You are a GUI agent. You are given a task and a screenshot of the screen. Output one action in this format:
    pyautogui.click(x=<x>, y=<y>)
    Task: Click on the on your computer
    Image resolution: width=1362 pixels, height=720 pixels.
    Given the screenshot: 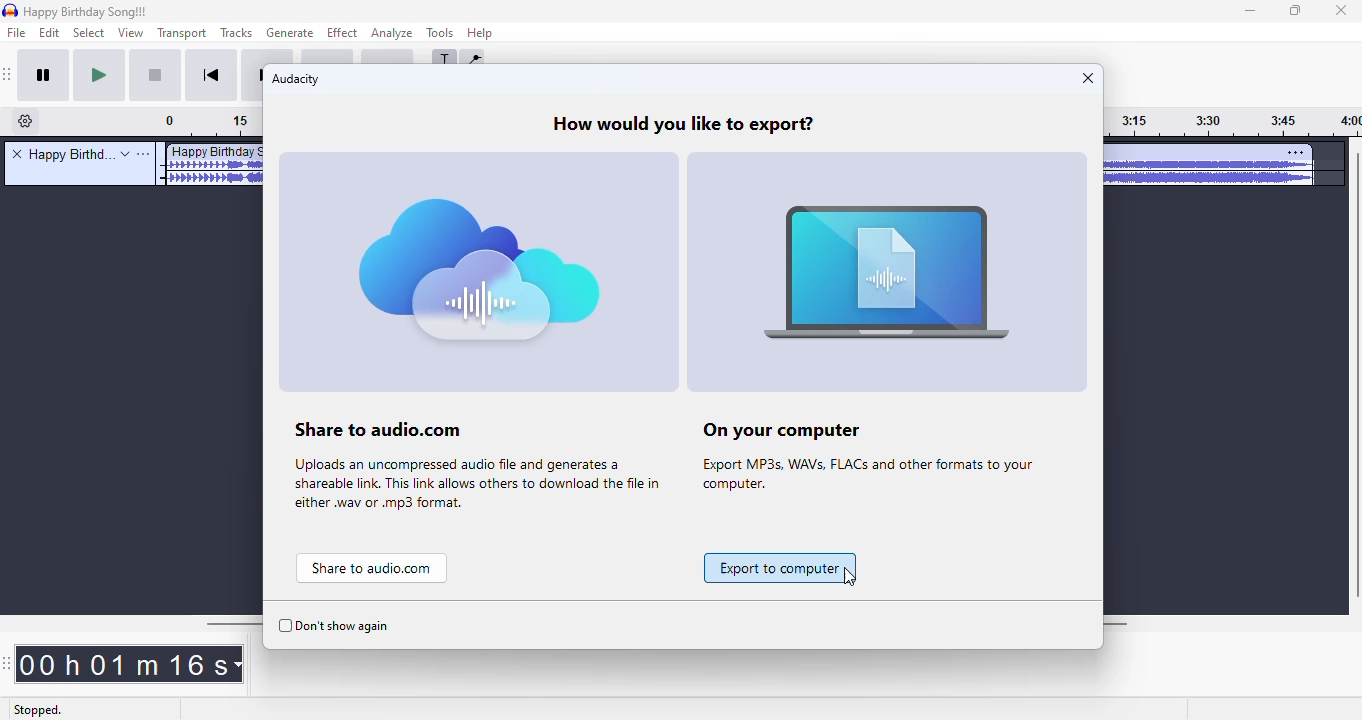 What is the action you would take?
    pyautogui.click(x=890, y=336)
    